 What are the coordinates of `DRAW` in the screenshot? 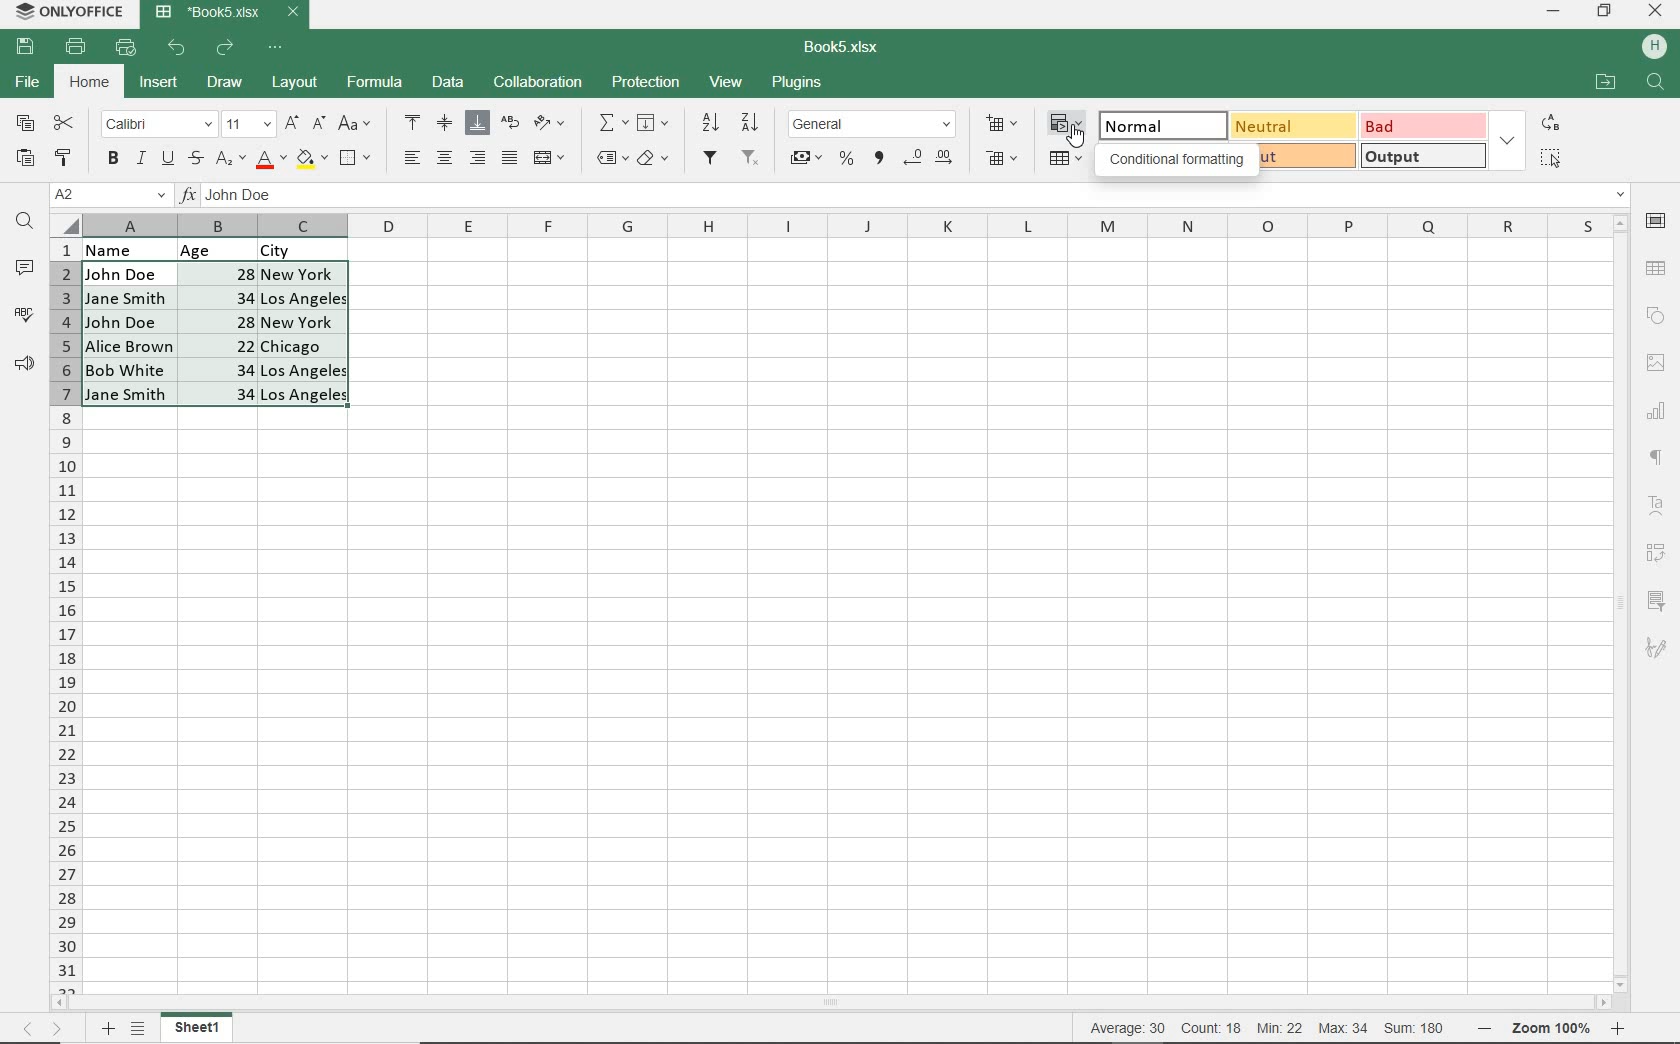 It's located at (226, 82).